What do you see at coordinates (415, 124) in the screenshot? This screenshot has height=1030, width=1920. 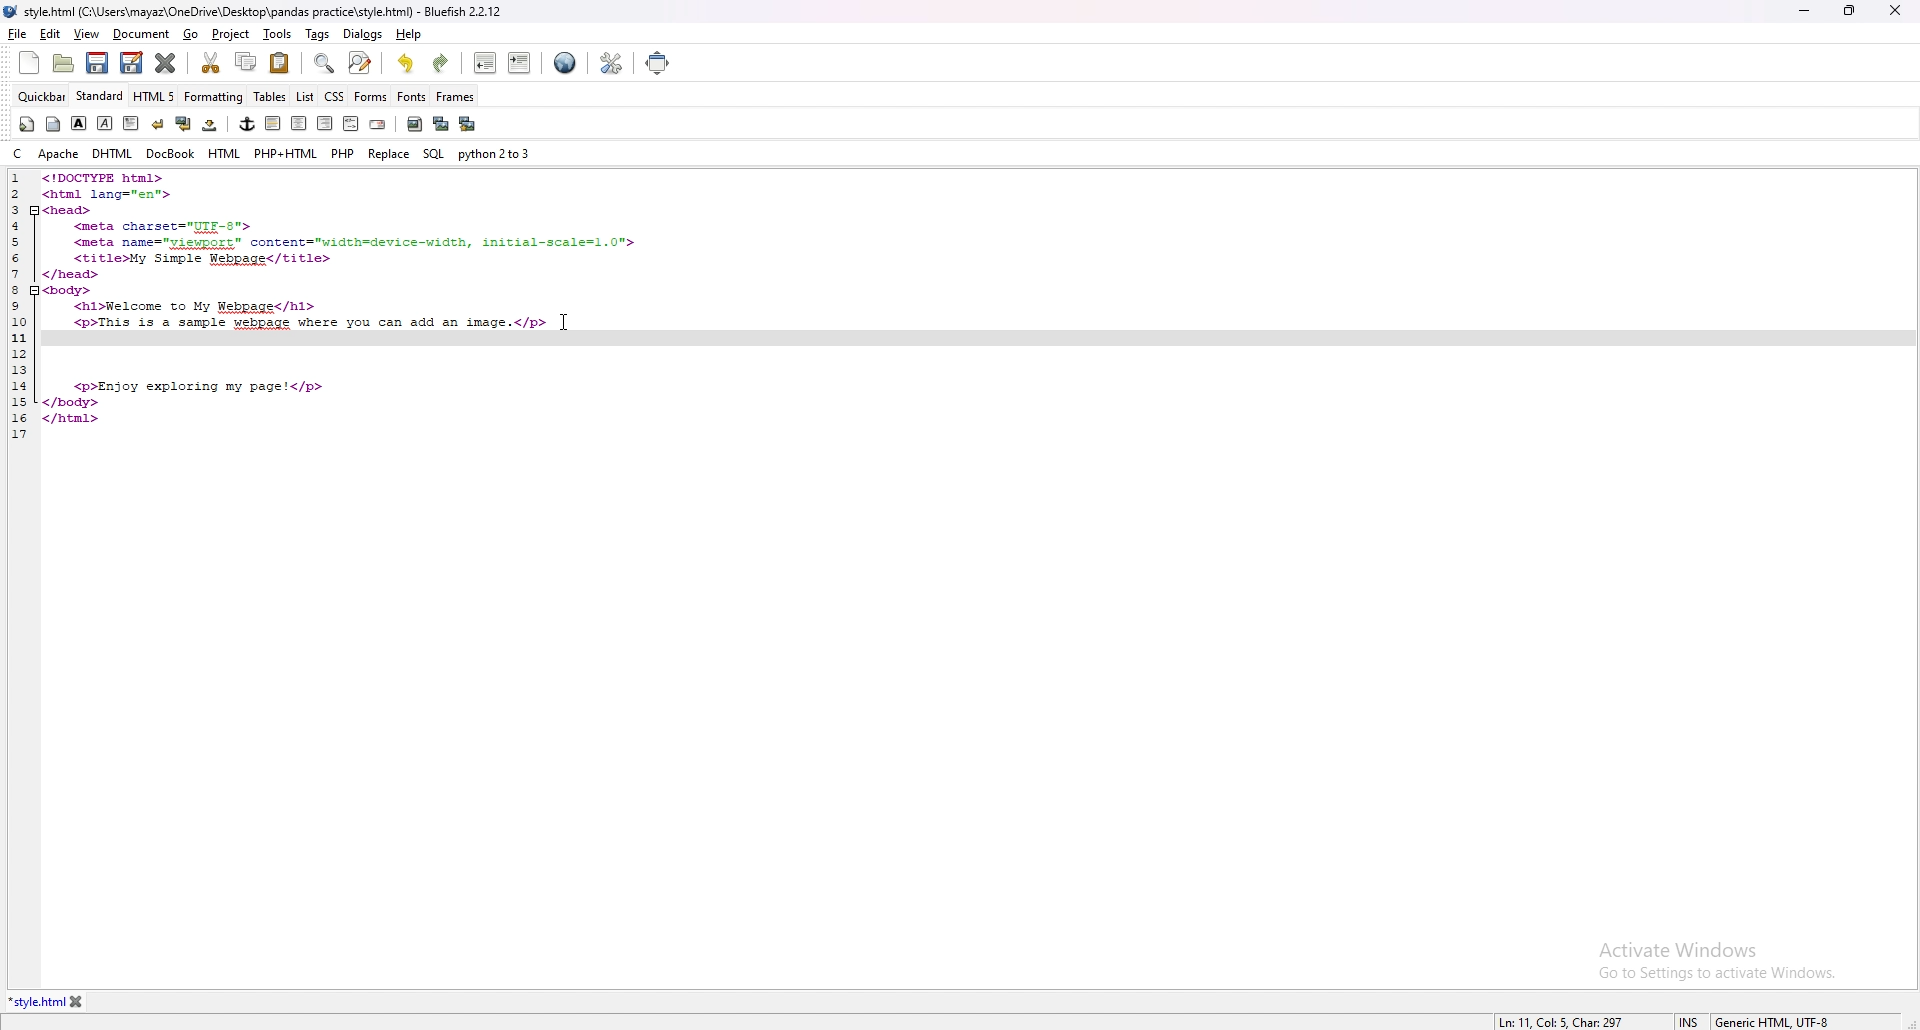 I see `insert image` at bounding box center [415, 124].